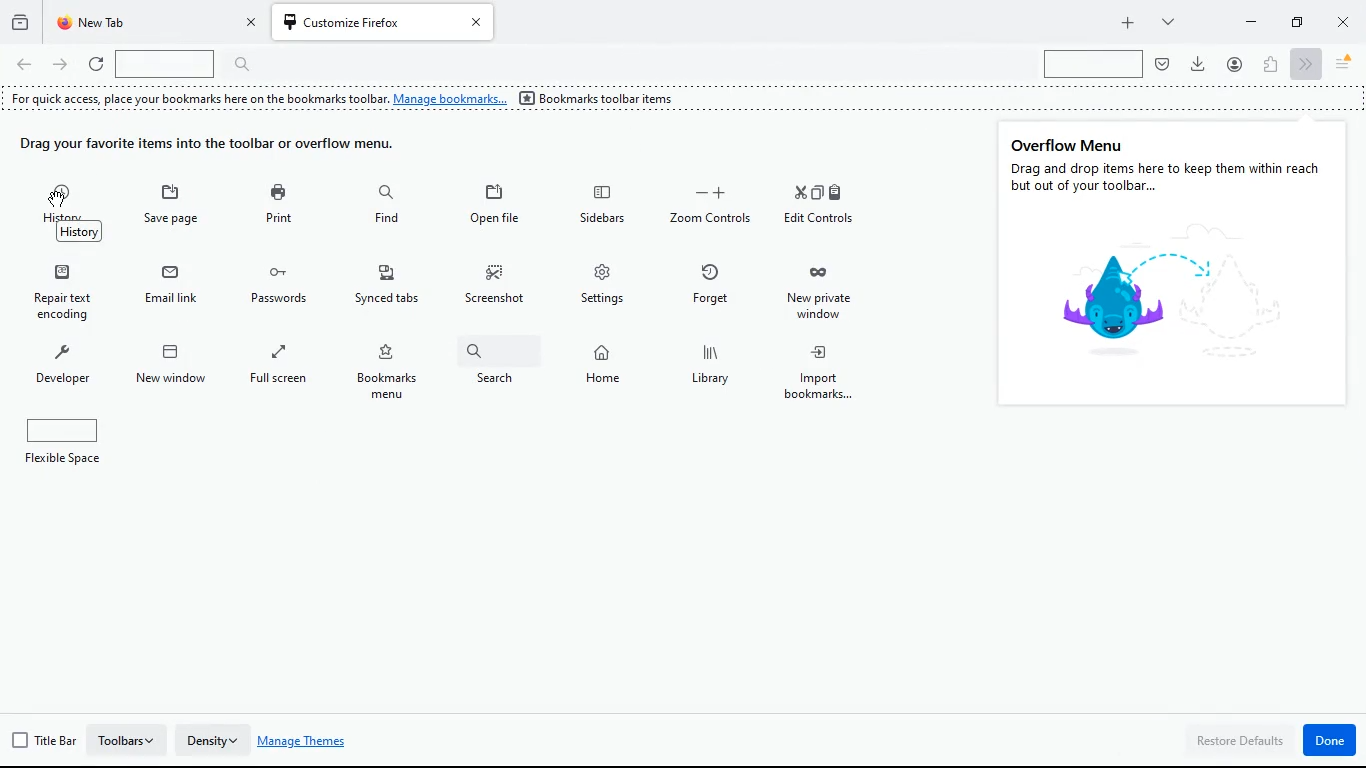 This screenshot has height=768, width=1366. What do you see at coordinates (1345, 25) in the screenshot?
I see `close` at bounding box center [1345, 25].